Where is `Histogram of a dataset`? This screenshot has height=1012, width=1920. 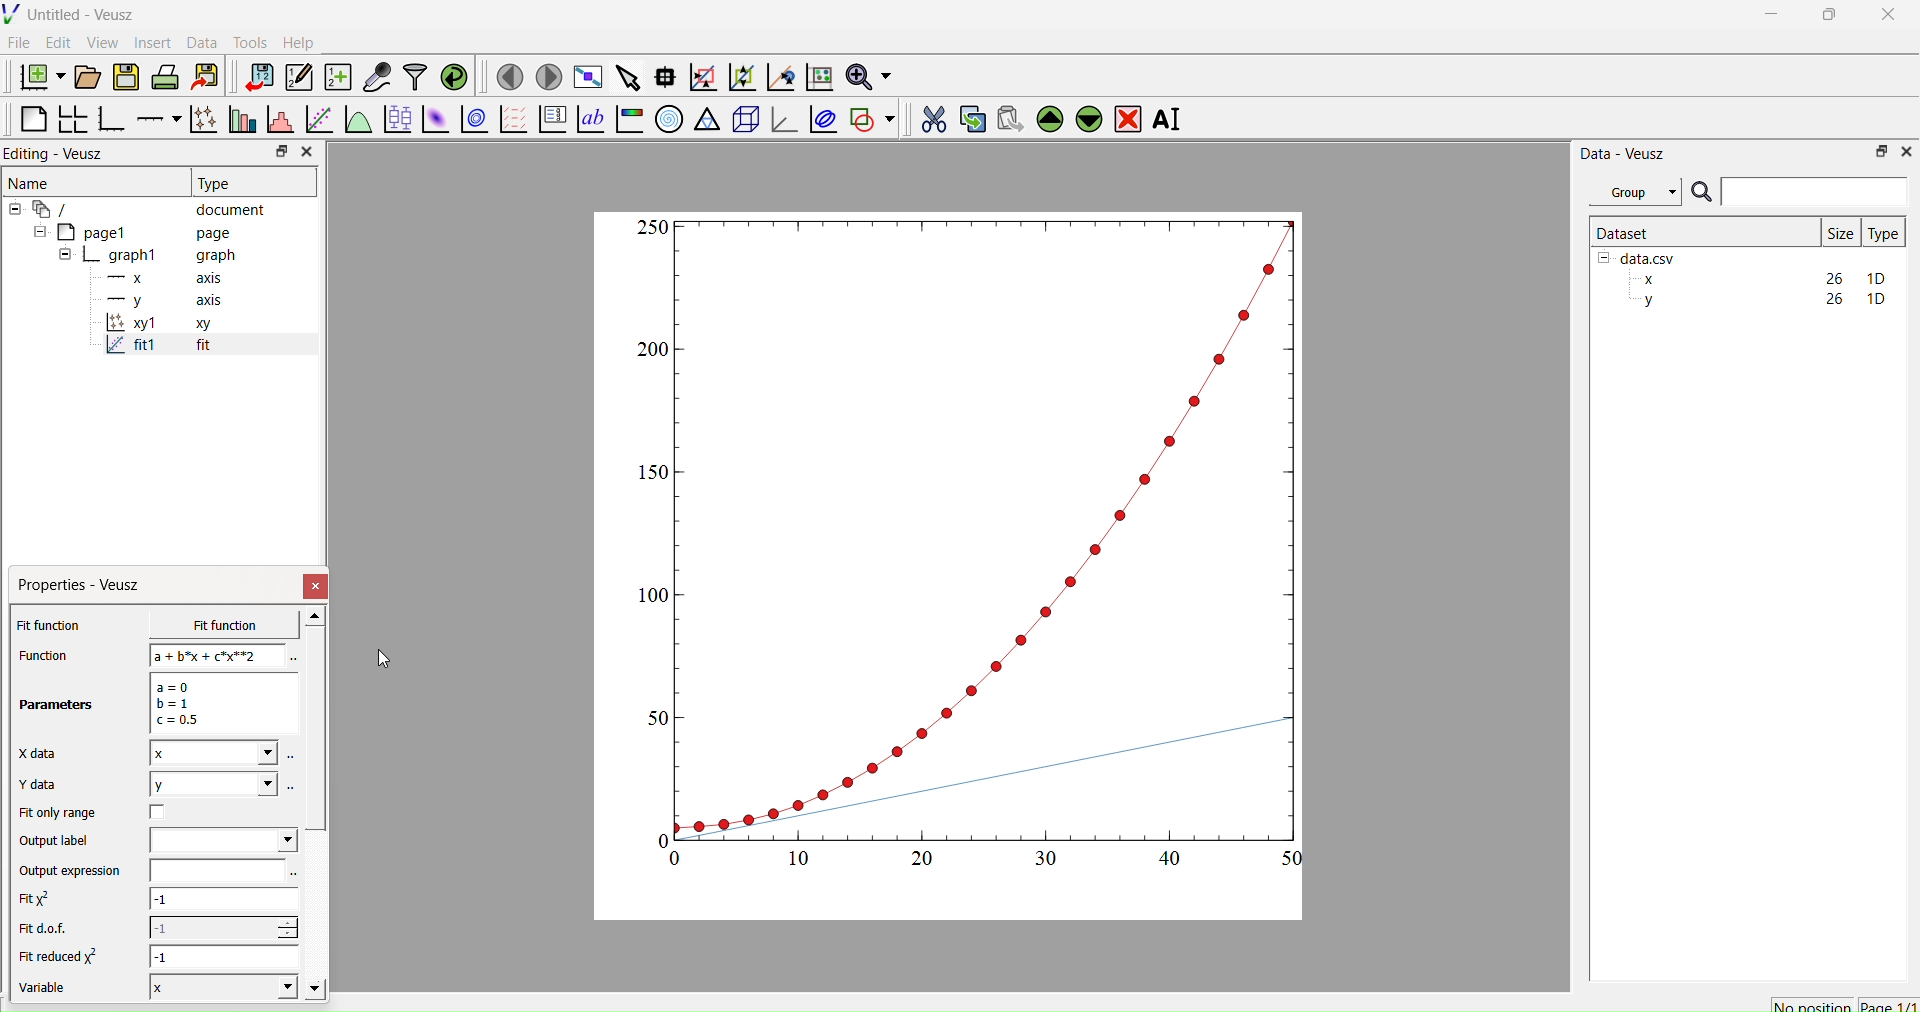
Histogram of a dataset is located at coordinates (276, 122).